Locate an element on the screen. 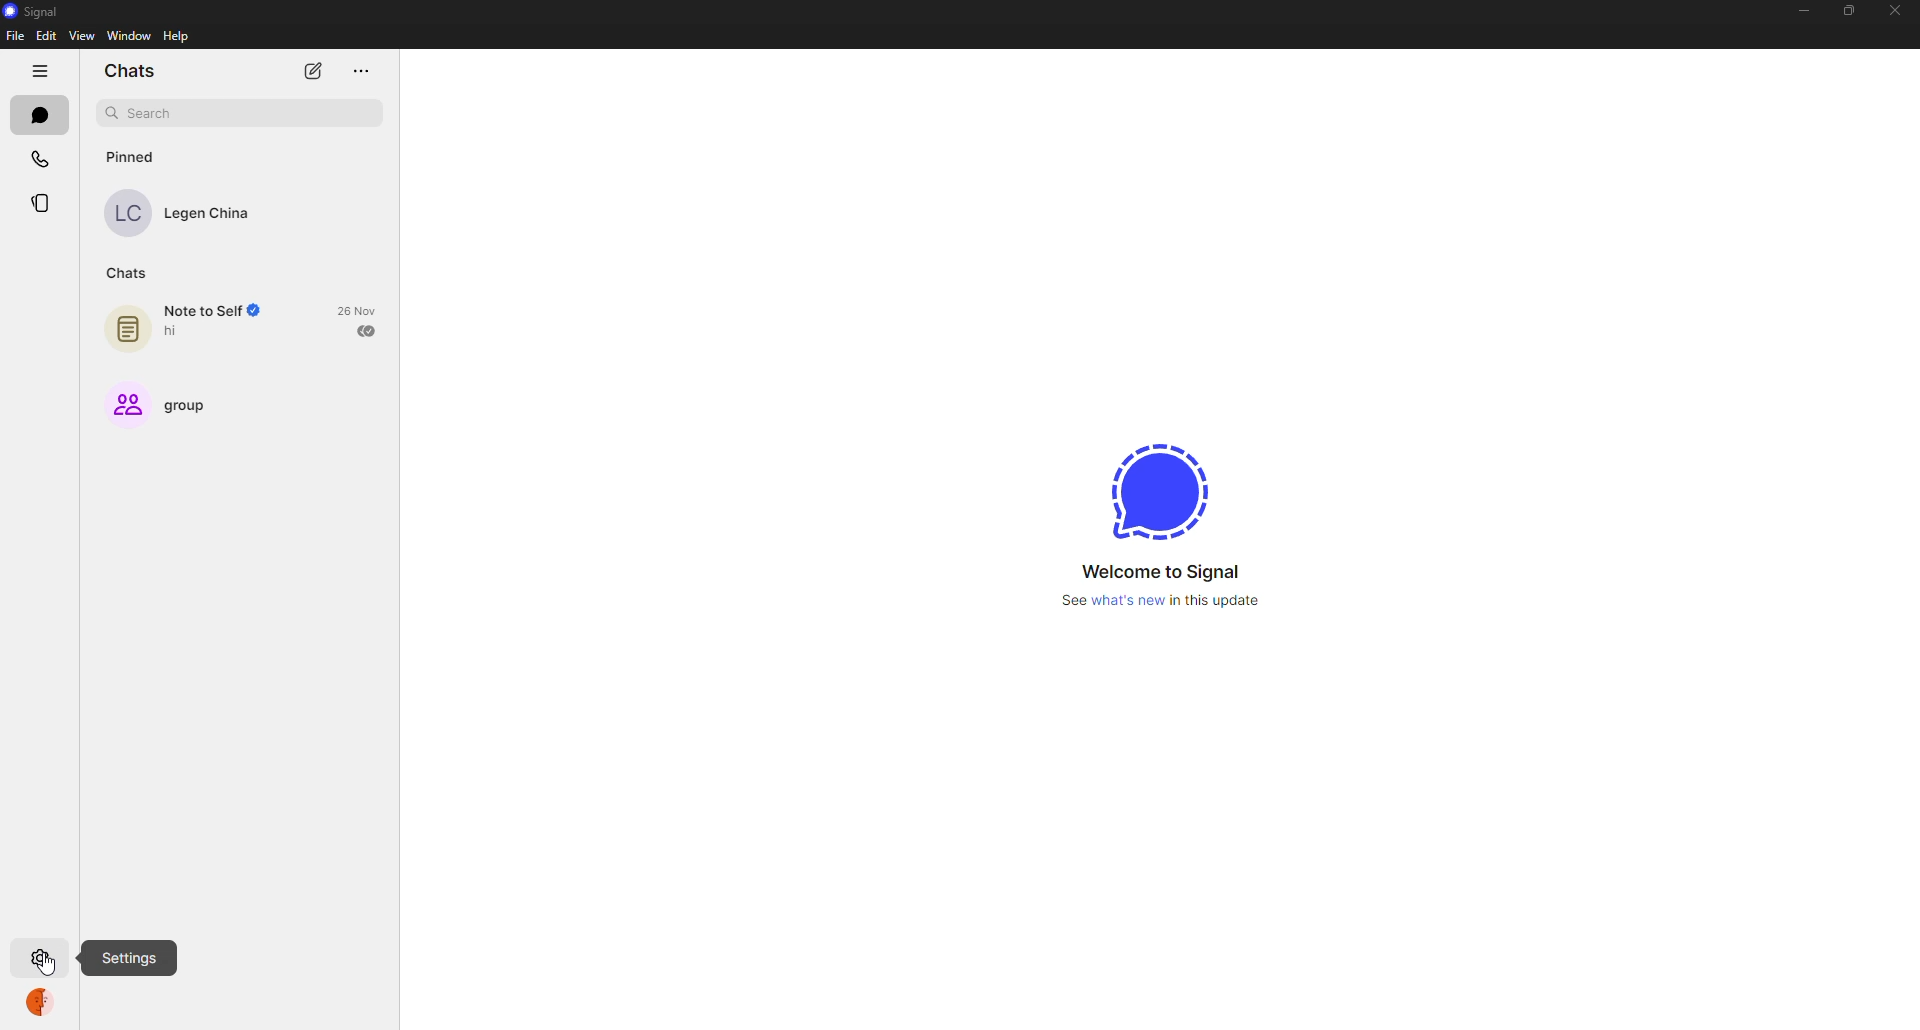  minimize is located at coordinates (1801, 12).